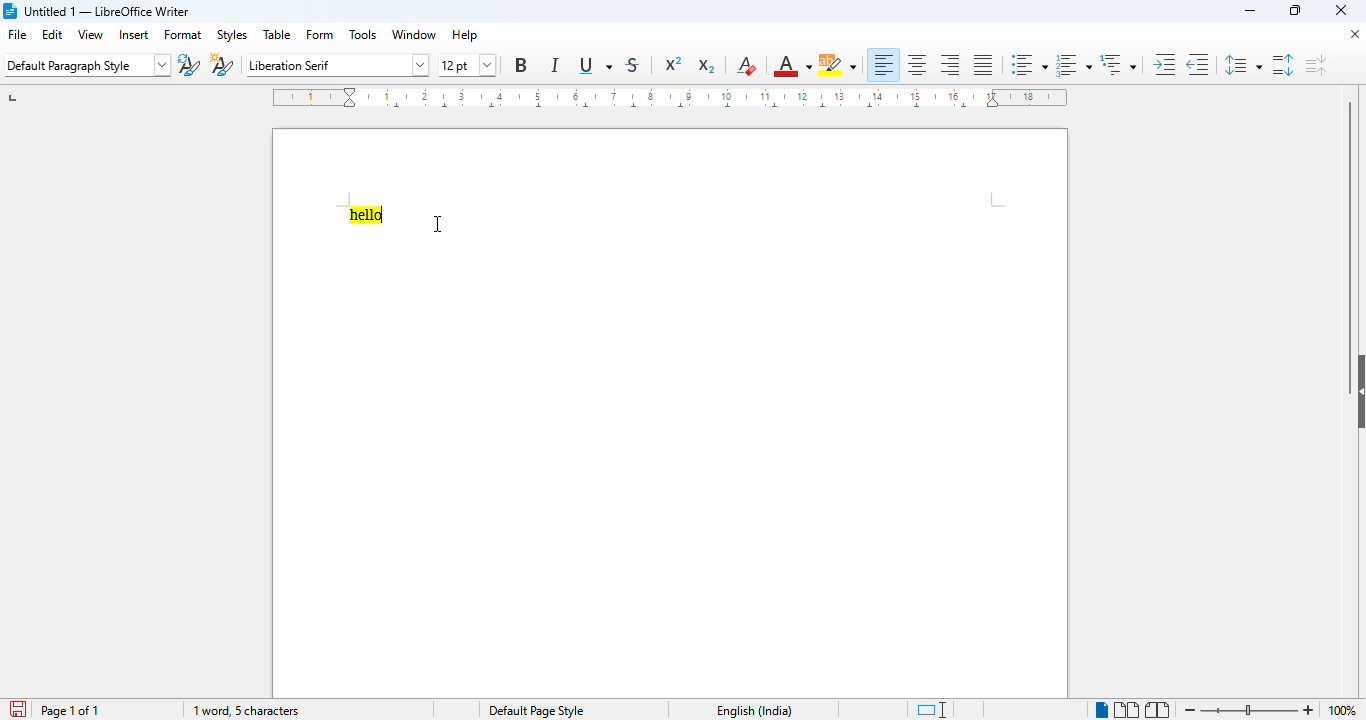 This screenshot has height=720, width=1366. What do you see at coordinates (555, 65) in the screenshot?
I see `italic` at bounding box center [555, 65].